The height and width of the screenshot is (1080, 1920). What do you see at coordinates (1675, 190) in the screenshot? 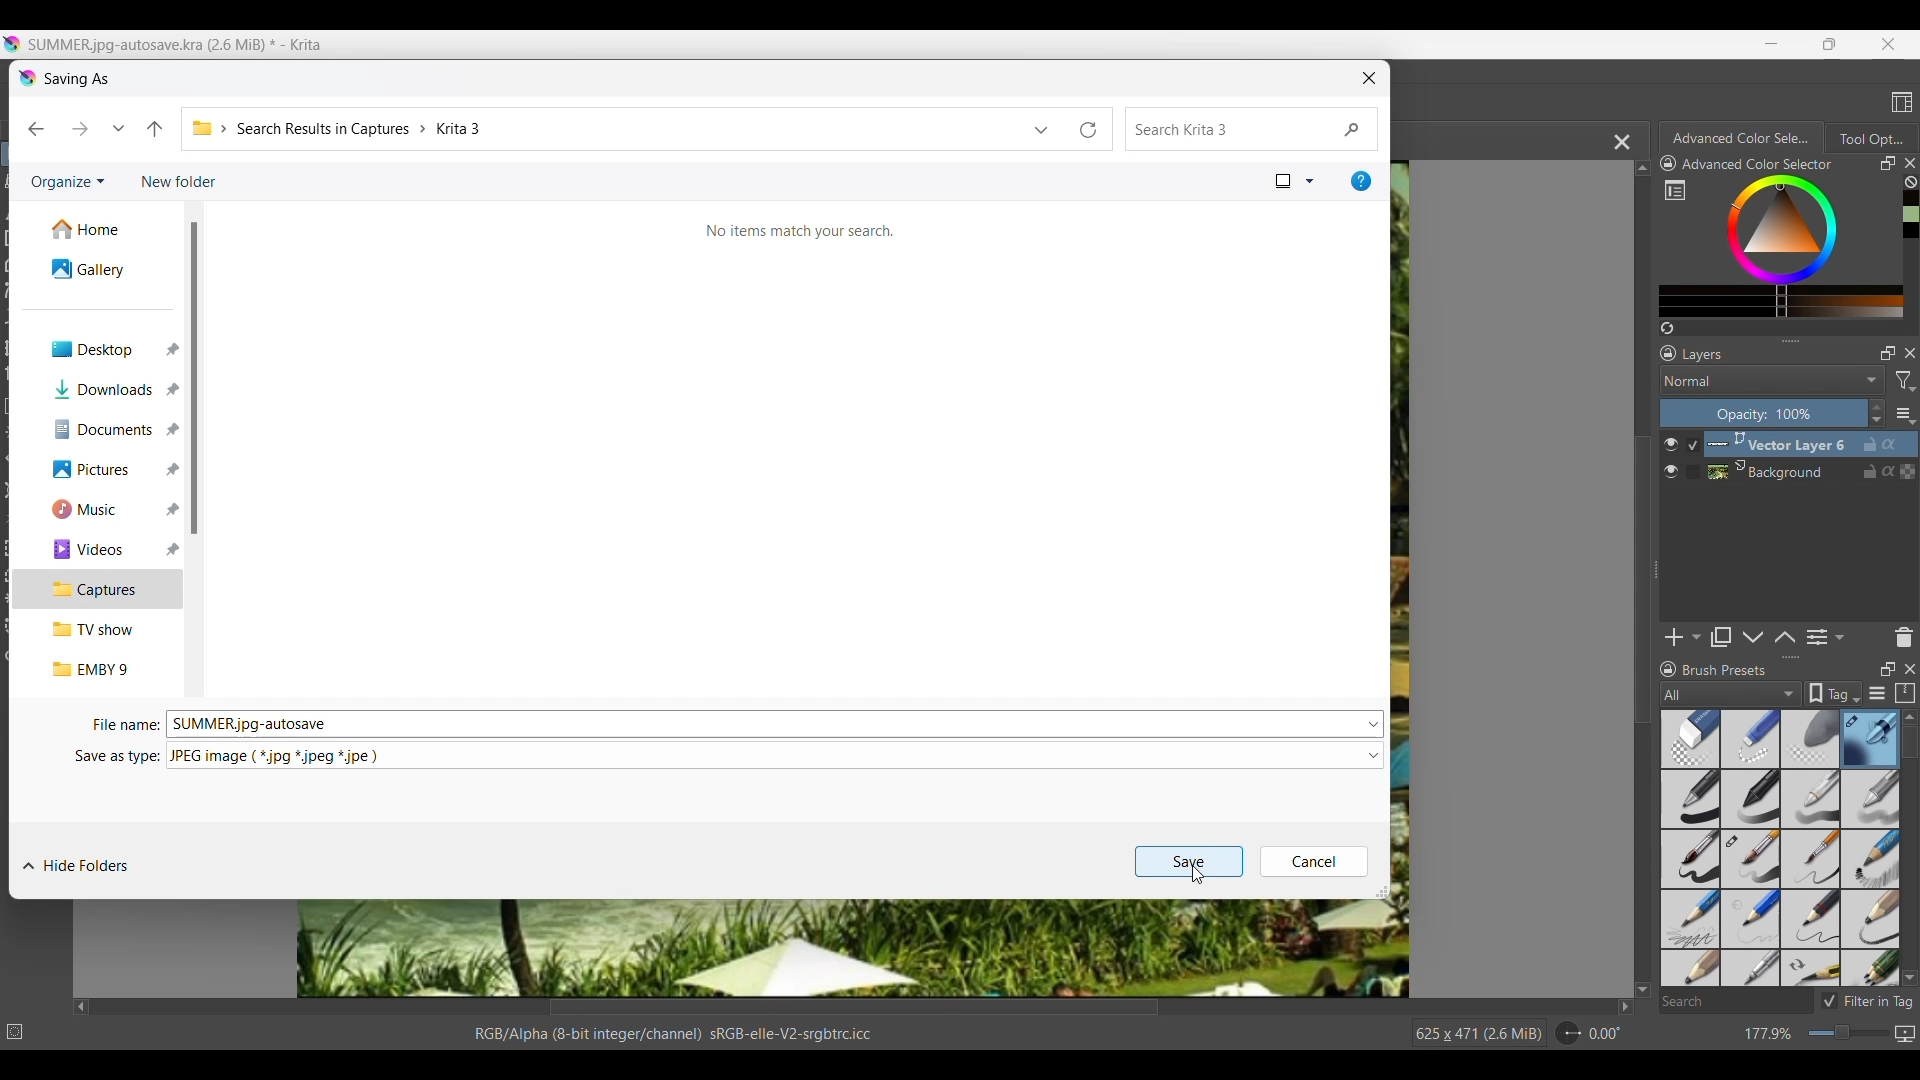
I see `Show full color setting in separate window` at bounding box center [1675, 190].